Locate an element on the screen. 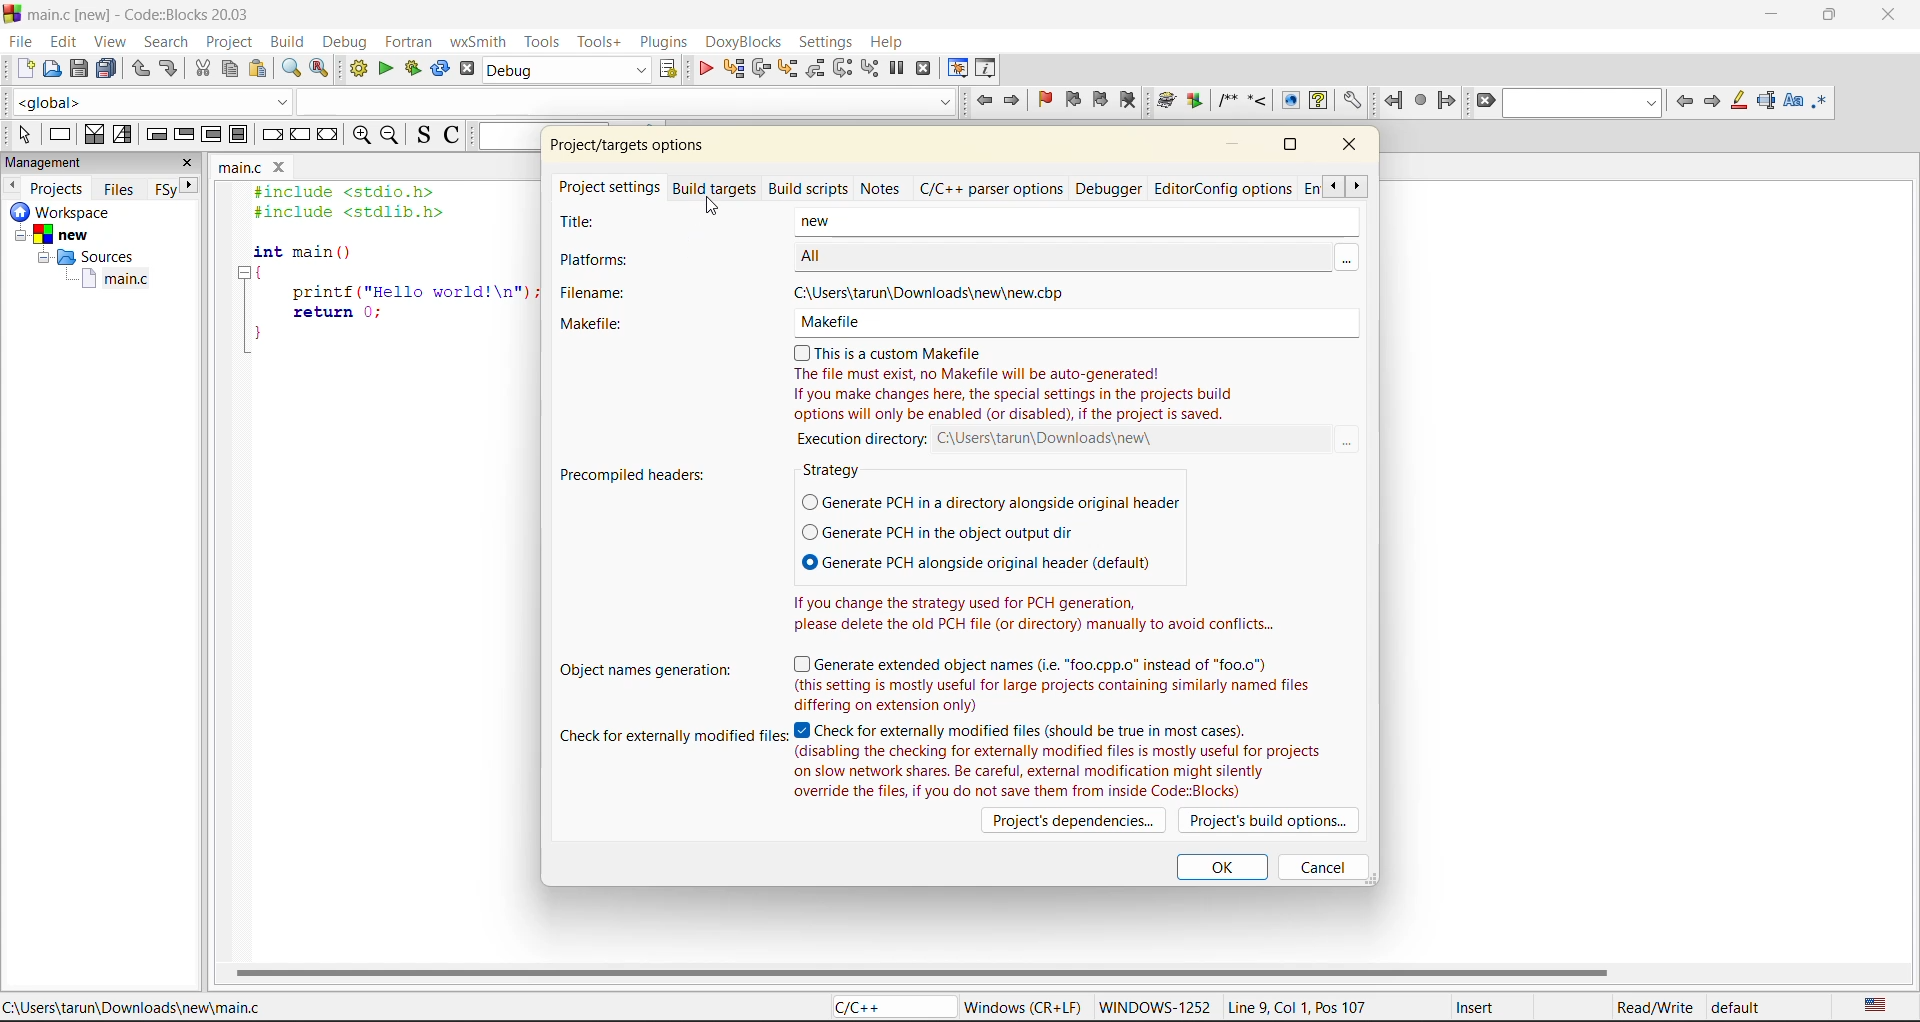 Image resolution: width=1920 pixels, height=1022 pixels. Run HTML Help documentation is located at coordinates (1320, 101).